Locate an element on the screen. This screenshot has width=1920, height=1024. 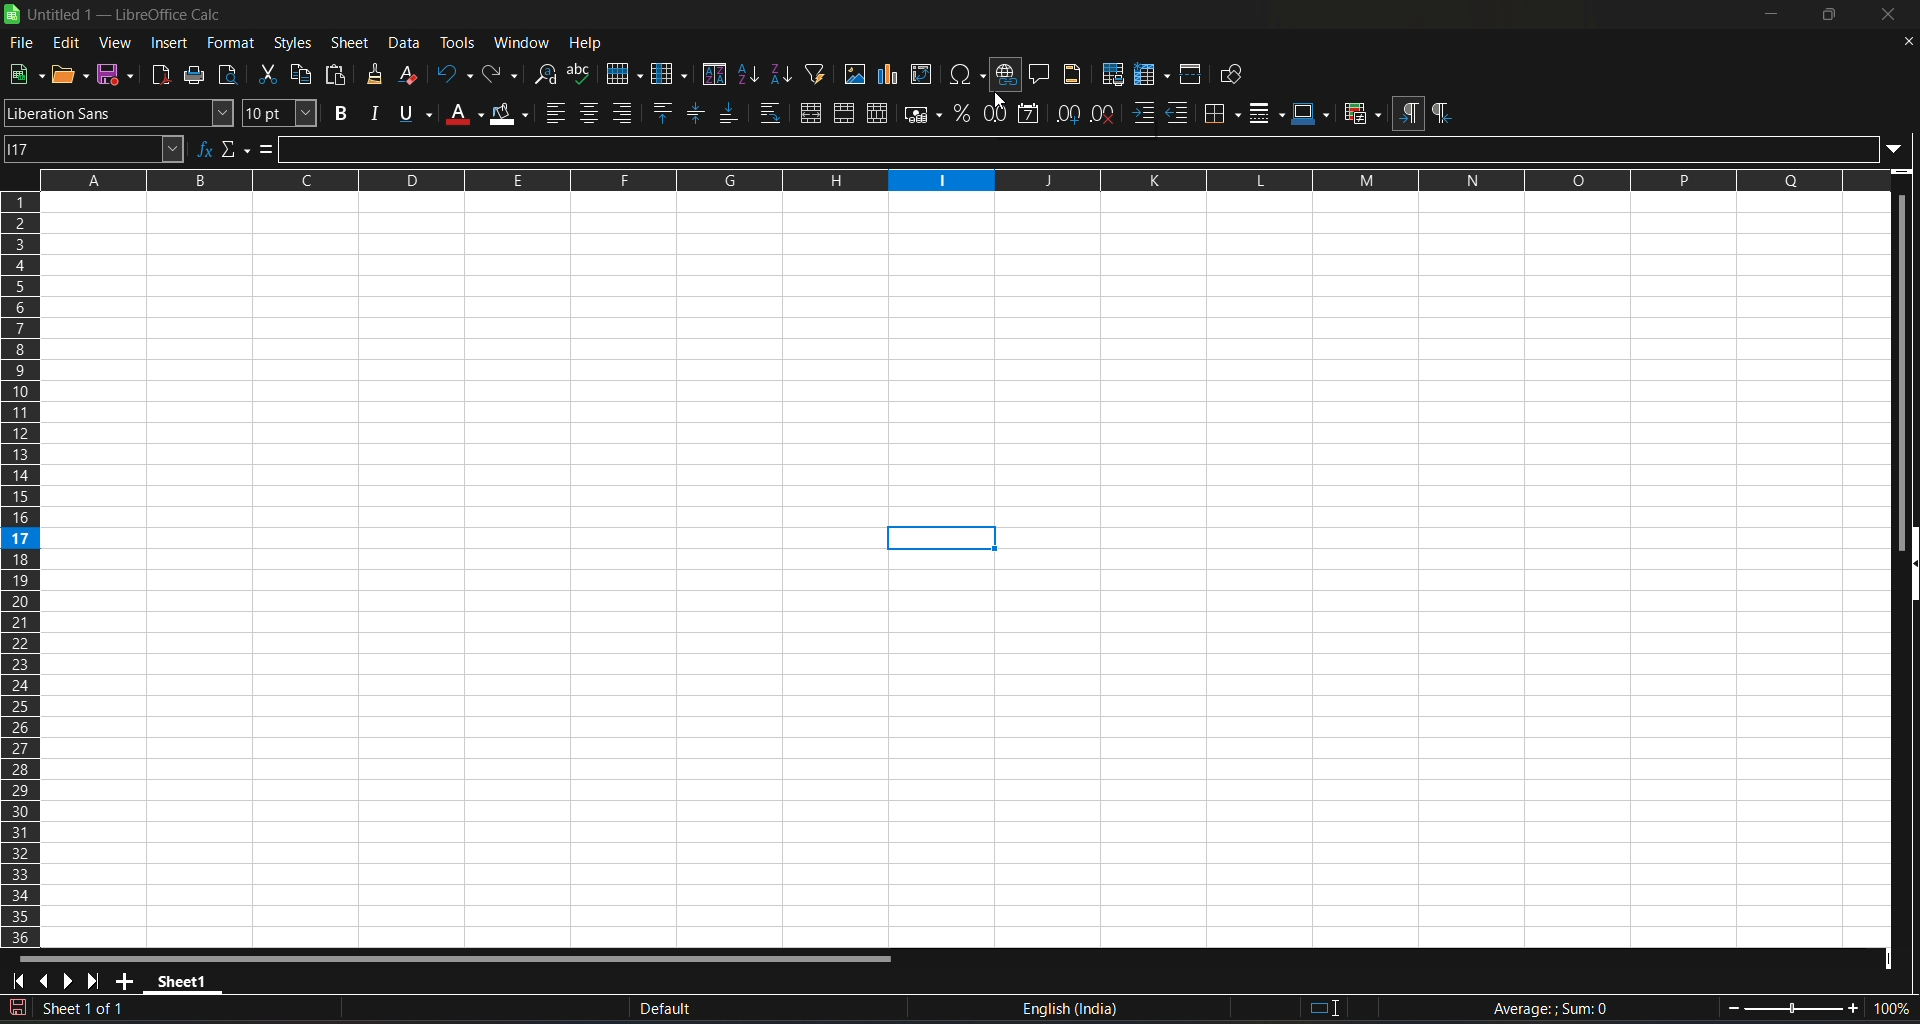
align right is located at coordinates (624, 113).